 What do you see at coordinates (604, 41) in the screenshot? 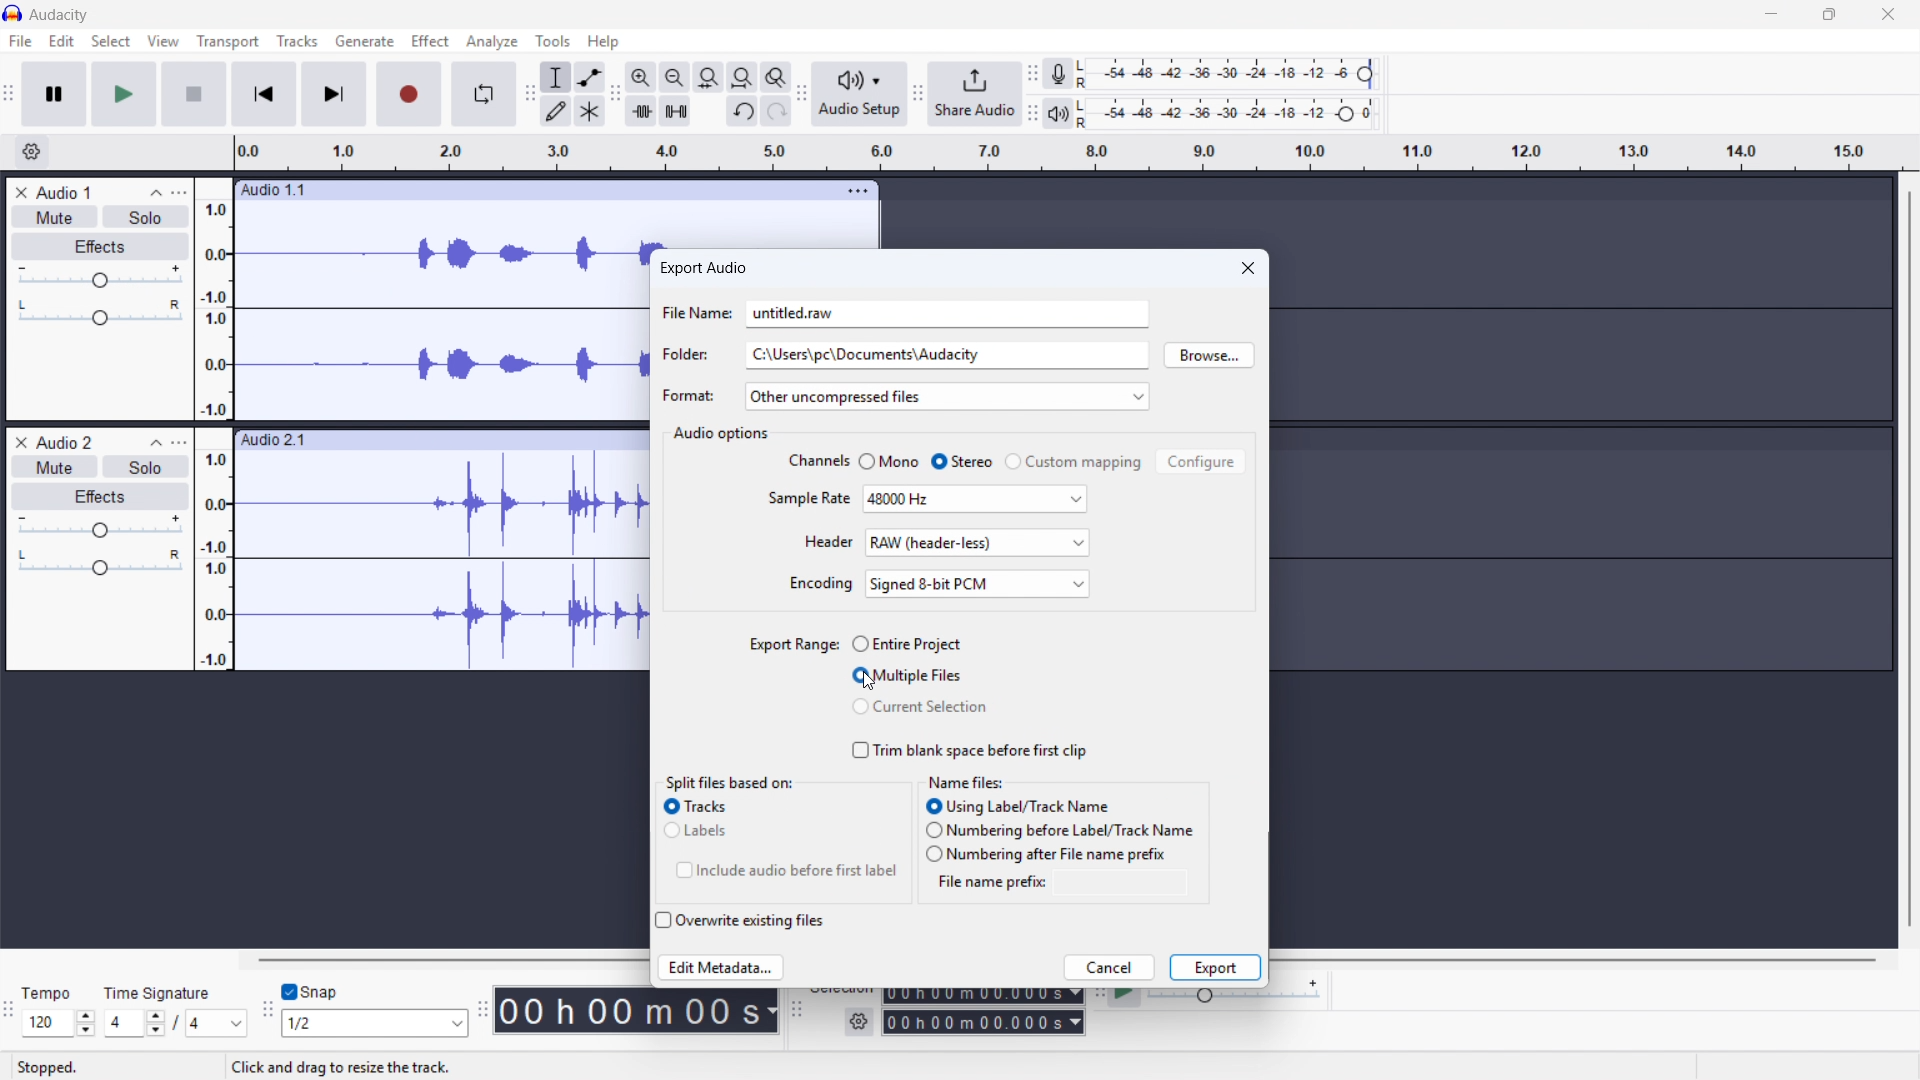
I see `help ` at bounding box center [604, 41].